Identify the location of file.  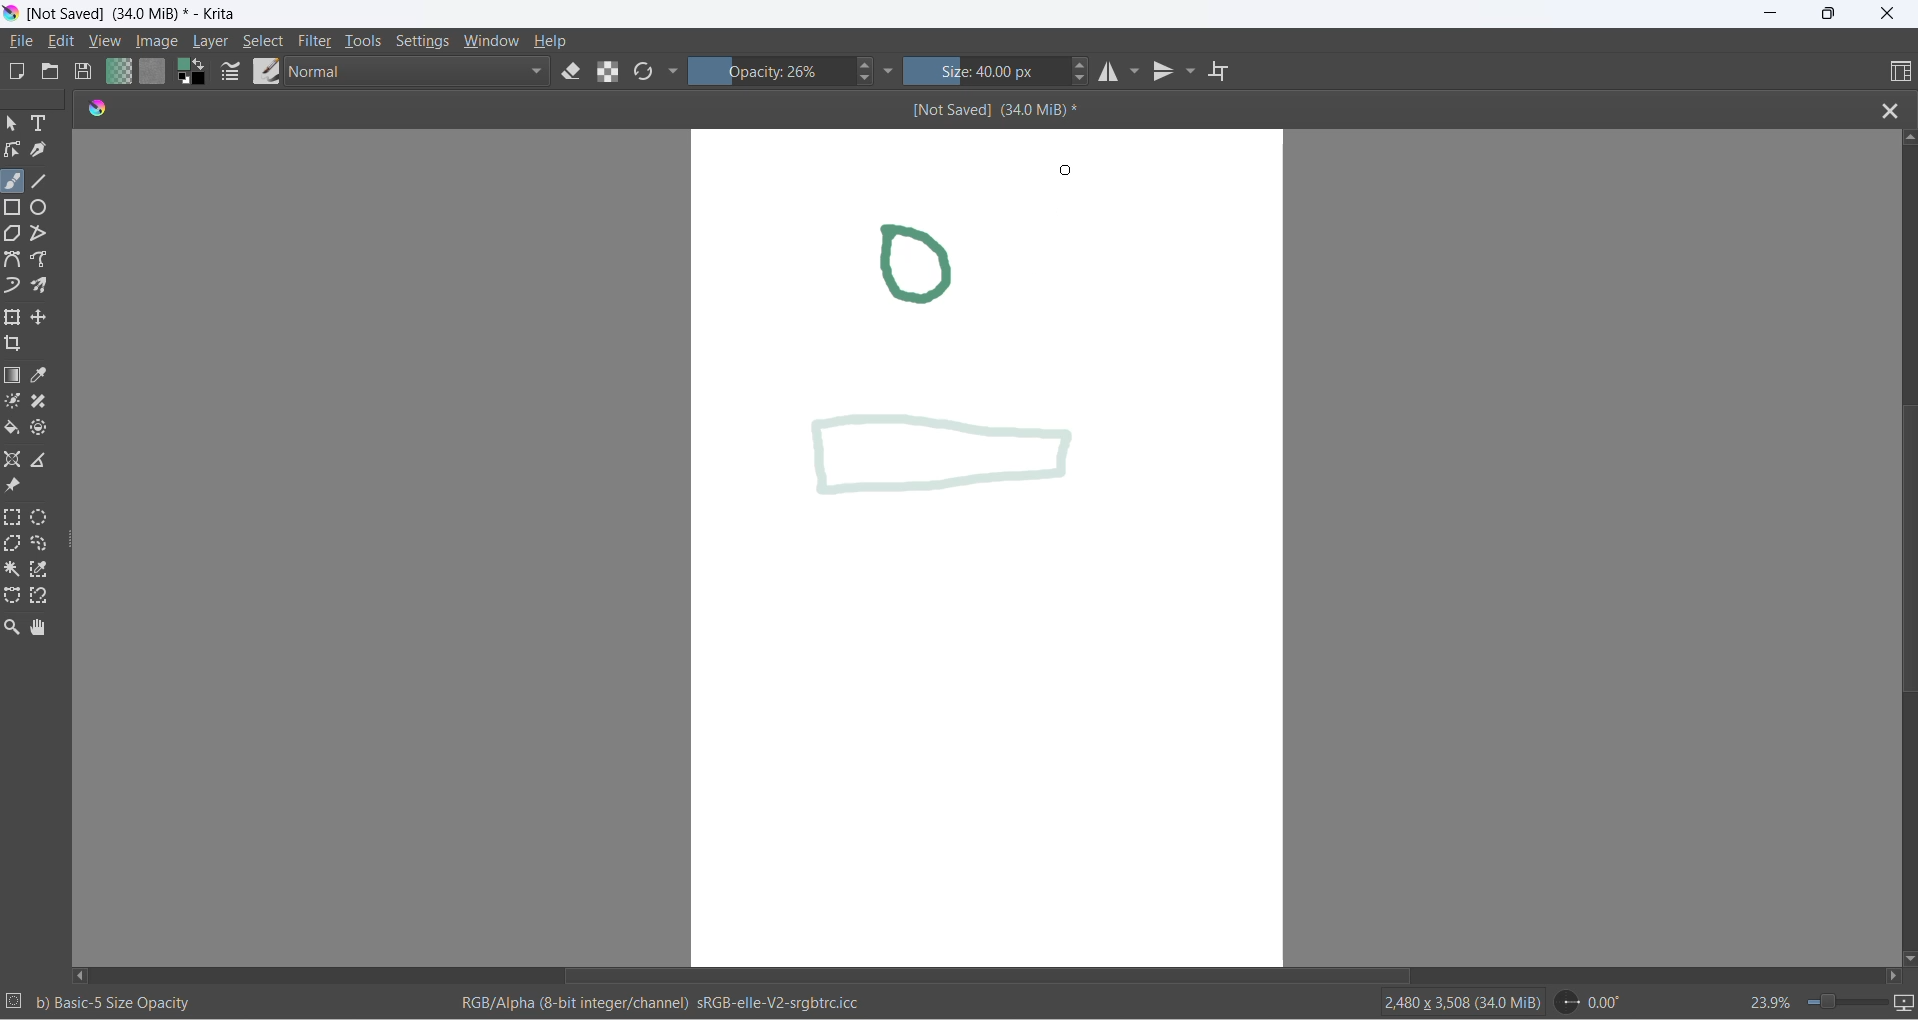
(28, 43).